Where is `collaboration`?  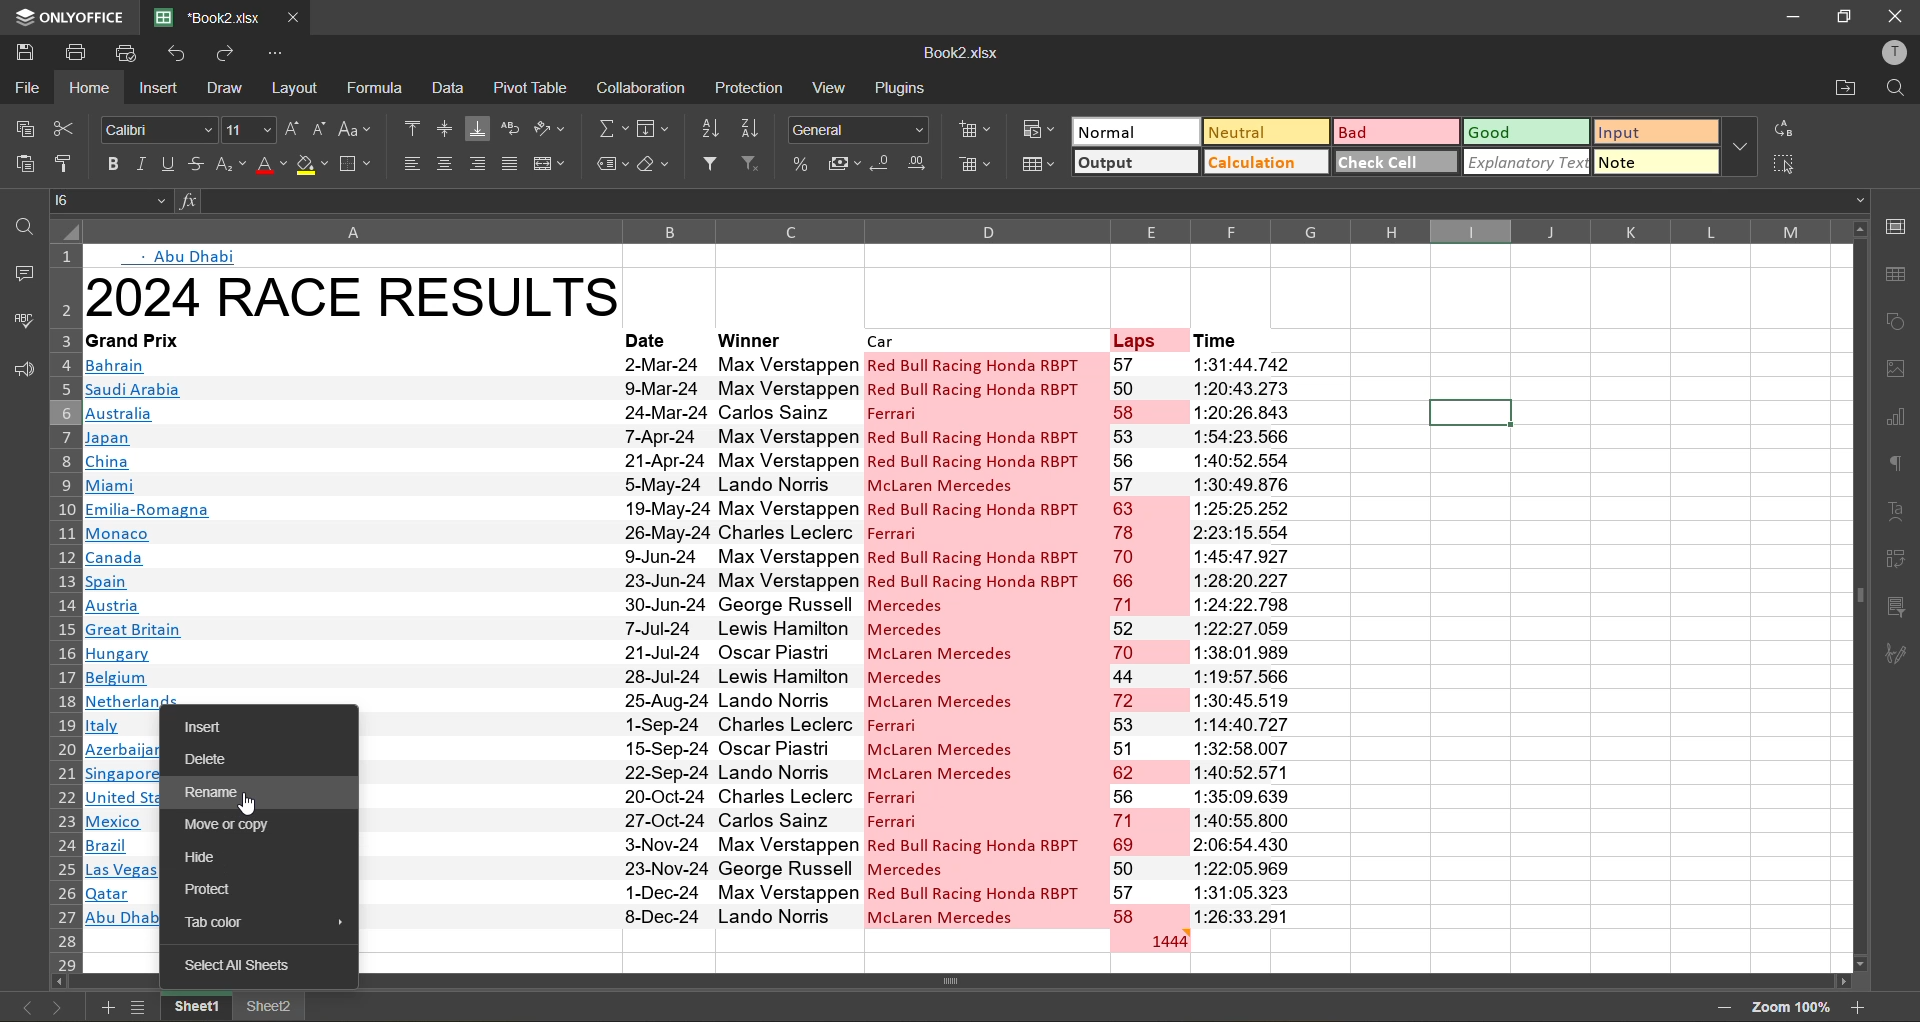 collaboration is located at coordinates (638, 89).